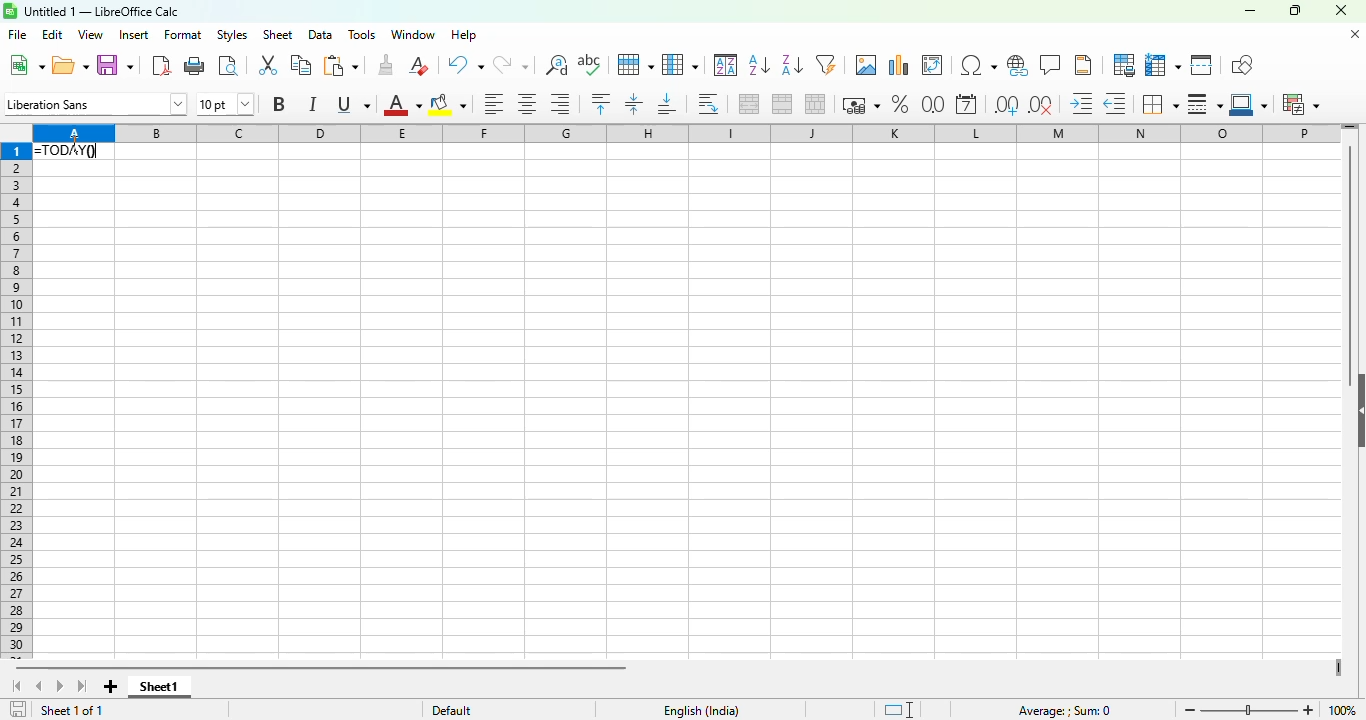 The height and width of the screenshot is (720, 1366). What do you see at coordinates (511, 65) in the screenshot?
I see `redo` at bounding box center [511, 65].